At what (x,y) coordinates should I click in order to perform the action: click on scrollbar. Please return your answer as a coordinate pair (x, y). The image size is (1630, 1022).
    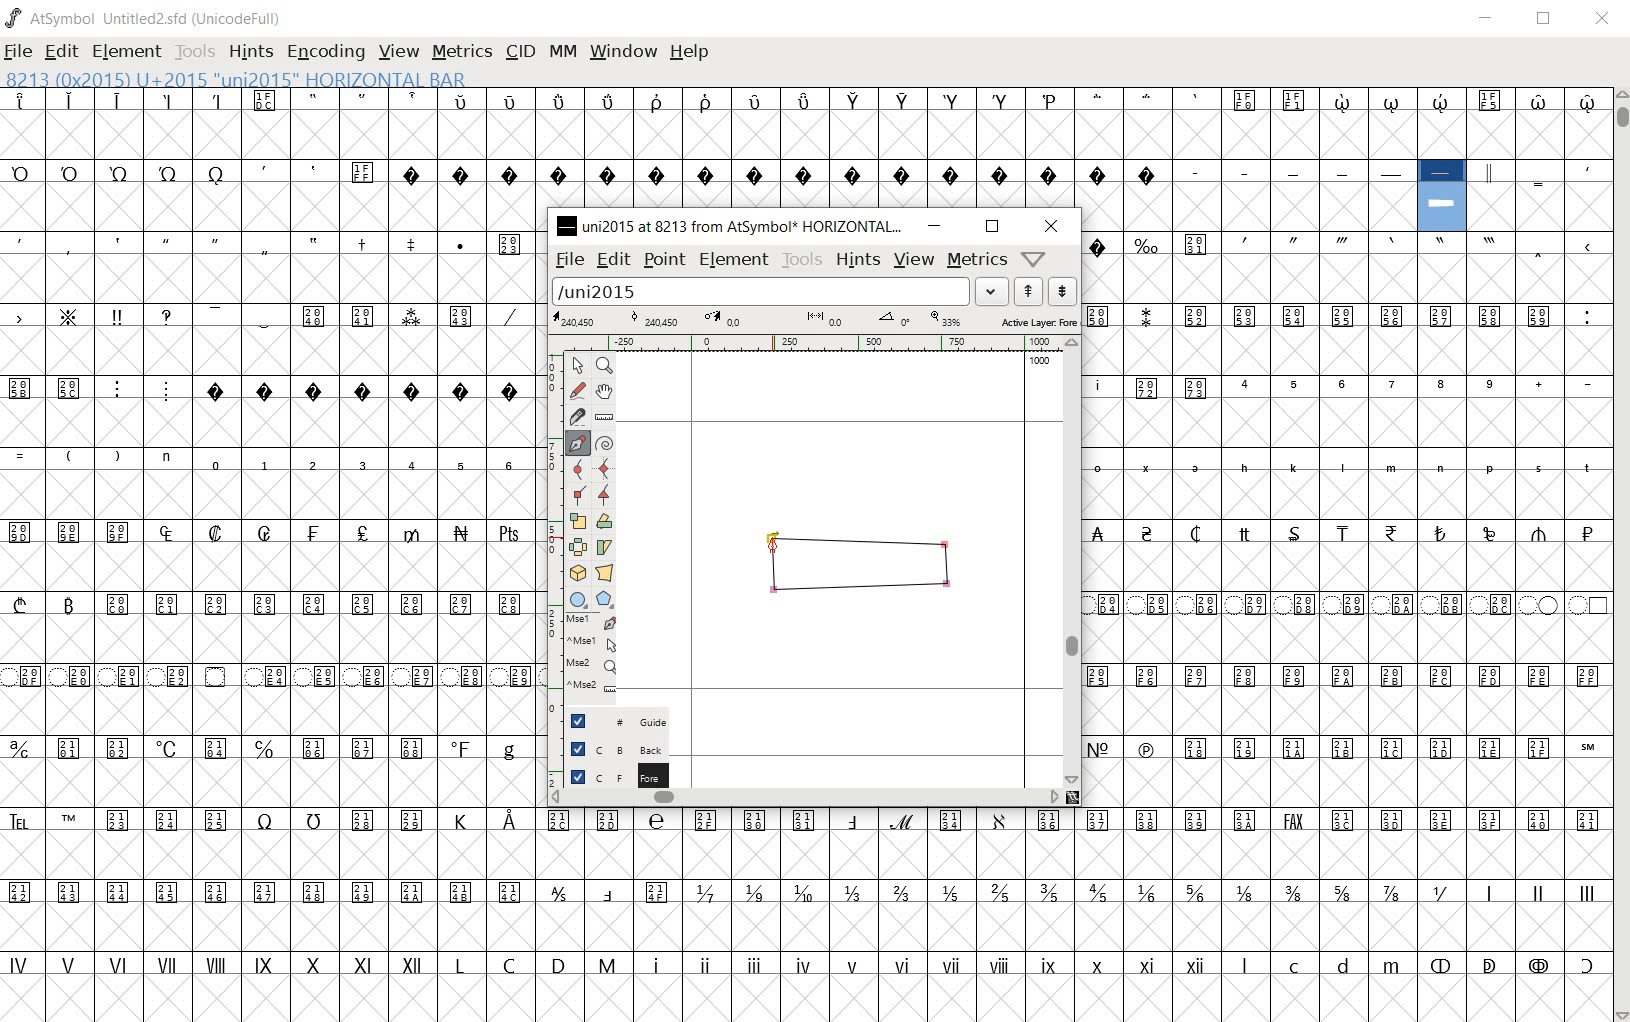
    Looking at the image, I should click on (1076, 563).